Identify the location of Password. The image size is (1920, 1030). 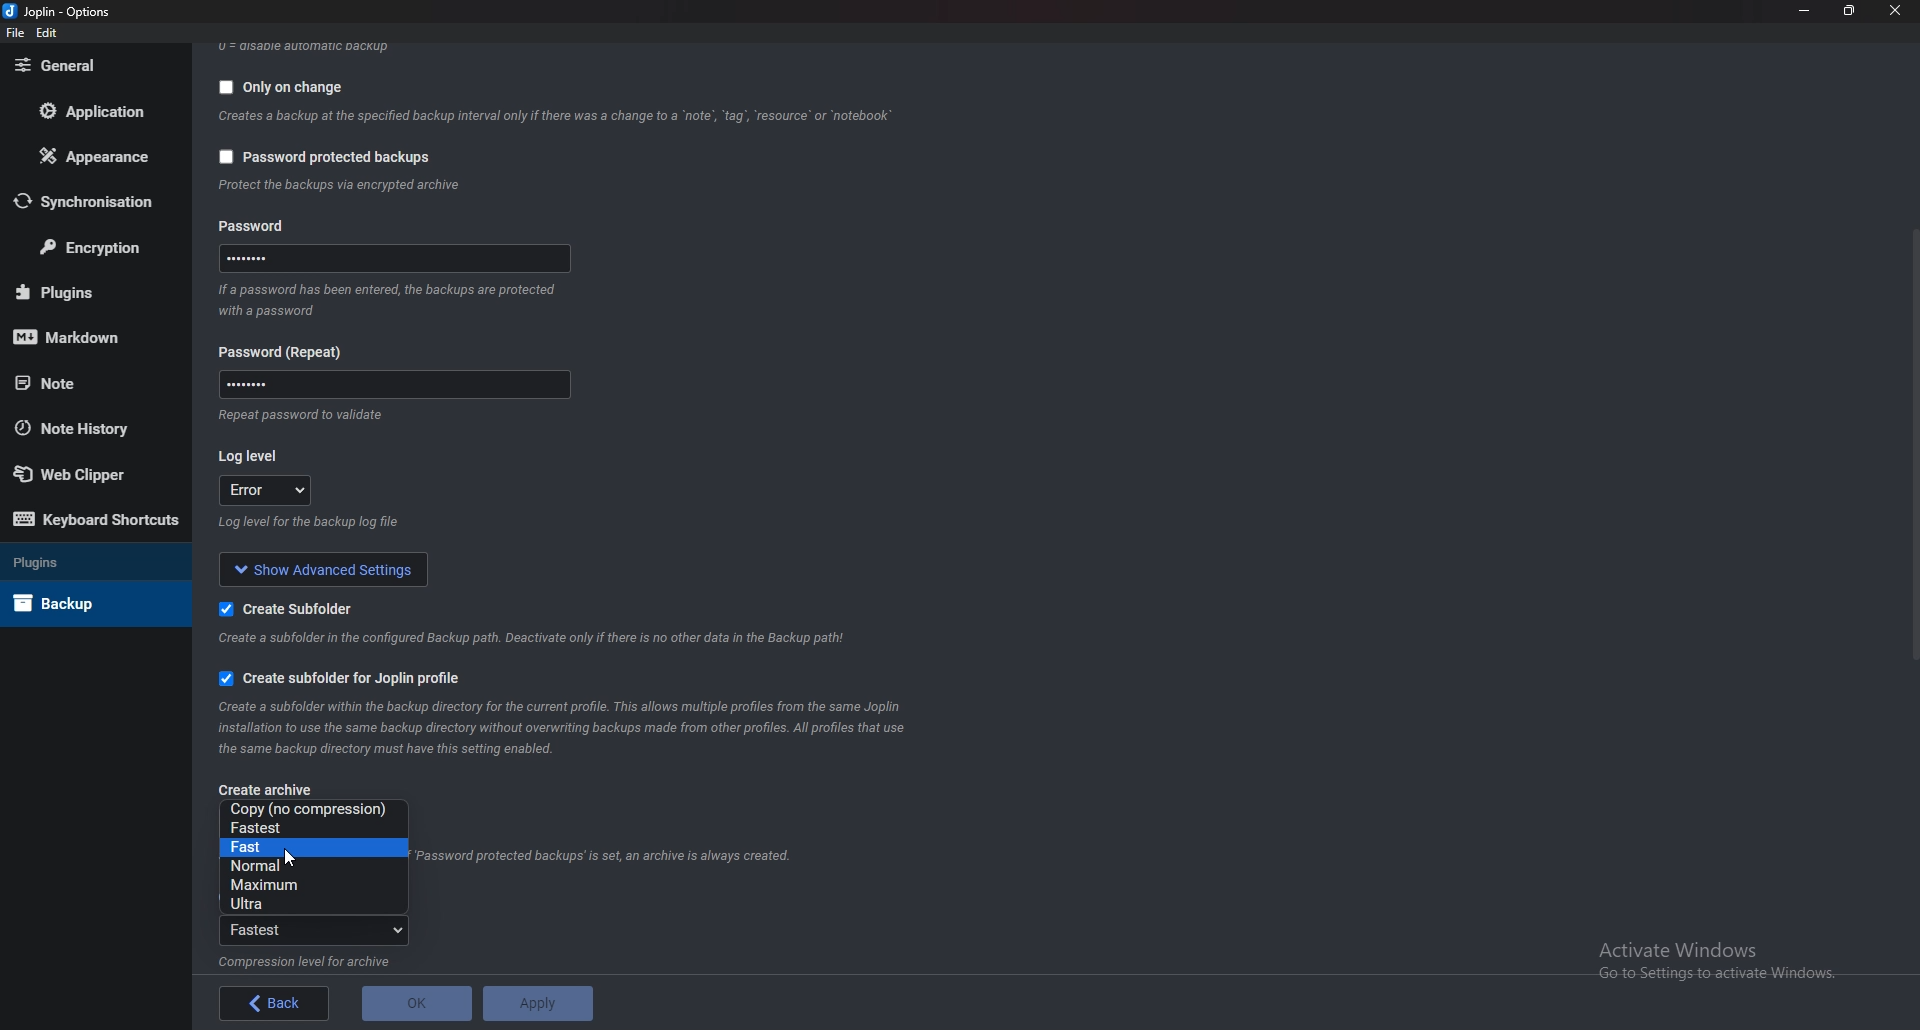
(284, 352).